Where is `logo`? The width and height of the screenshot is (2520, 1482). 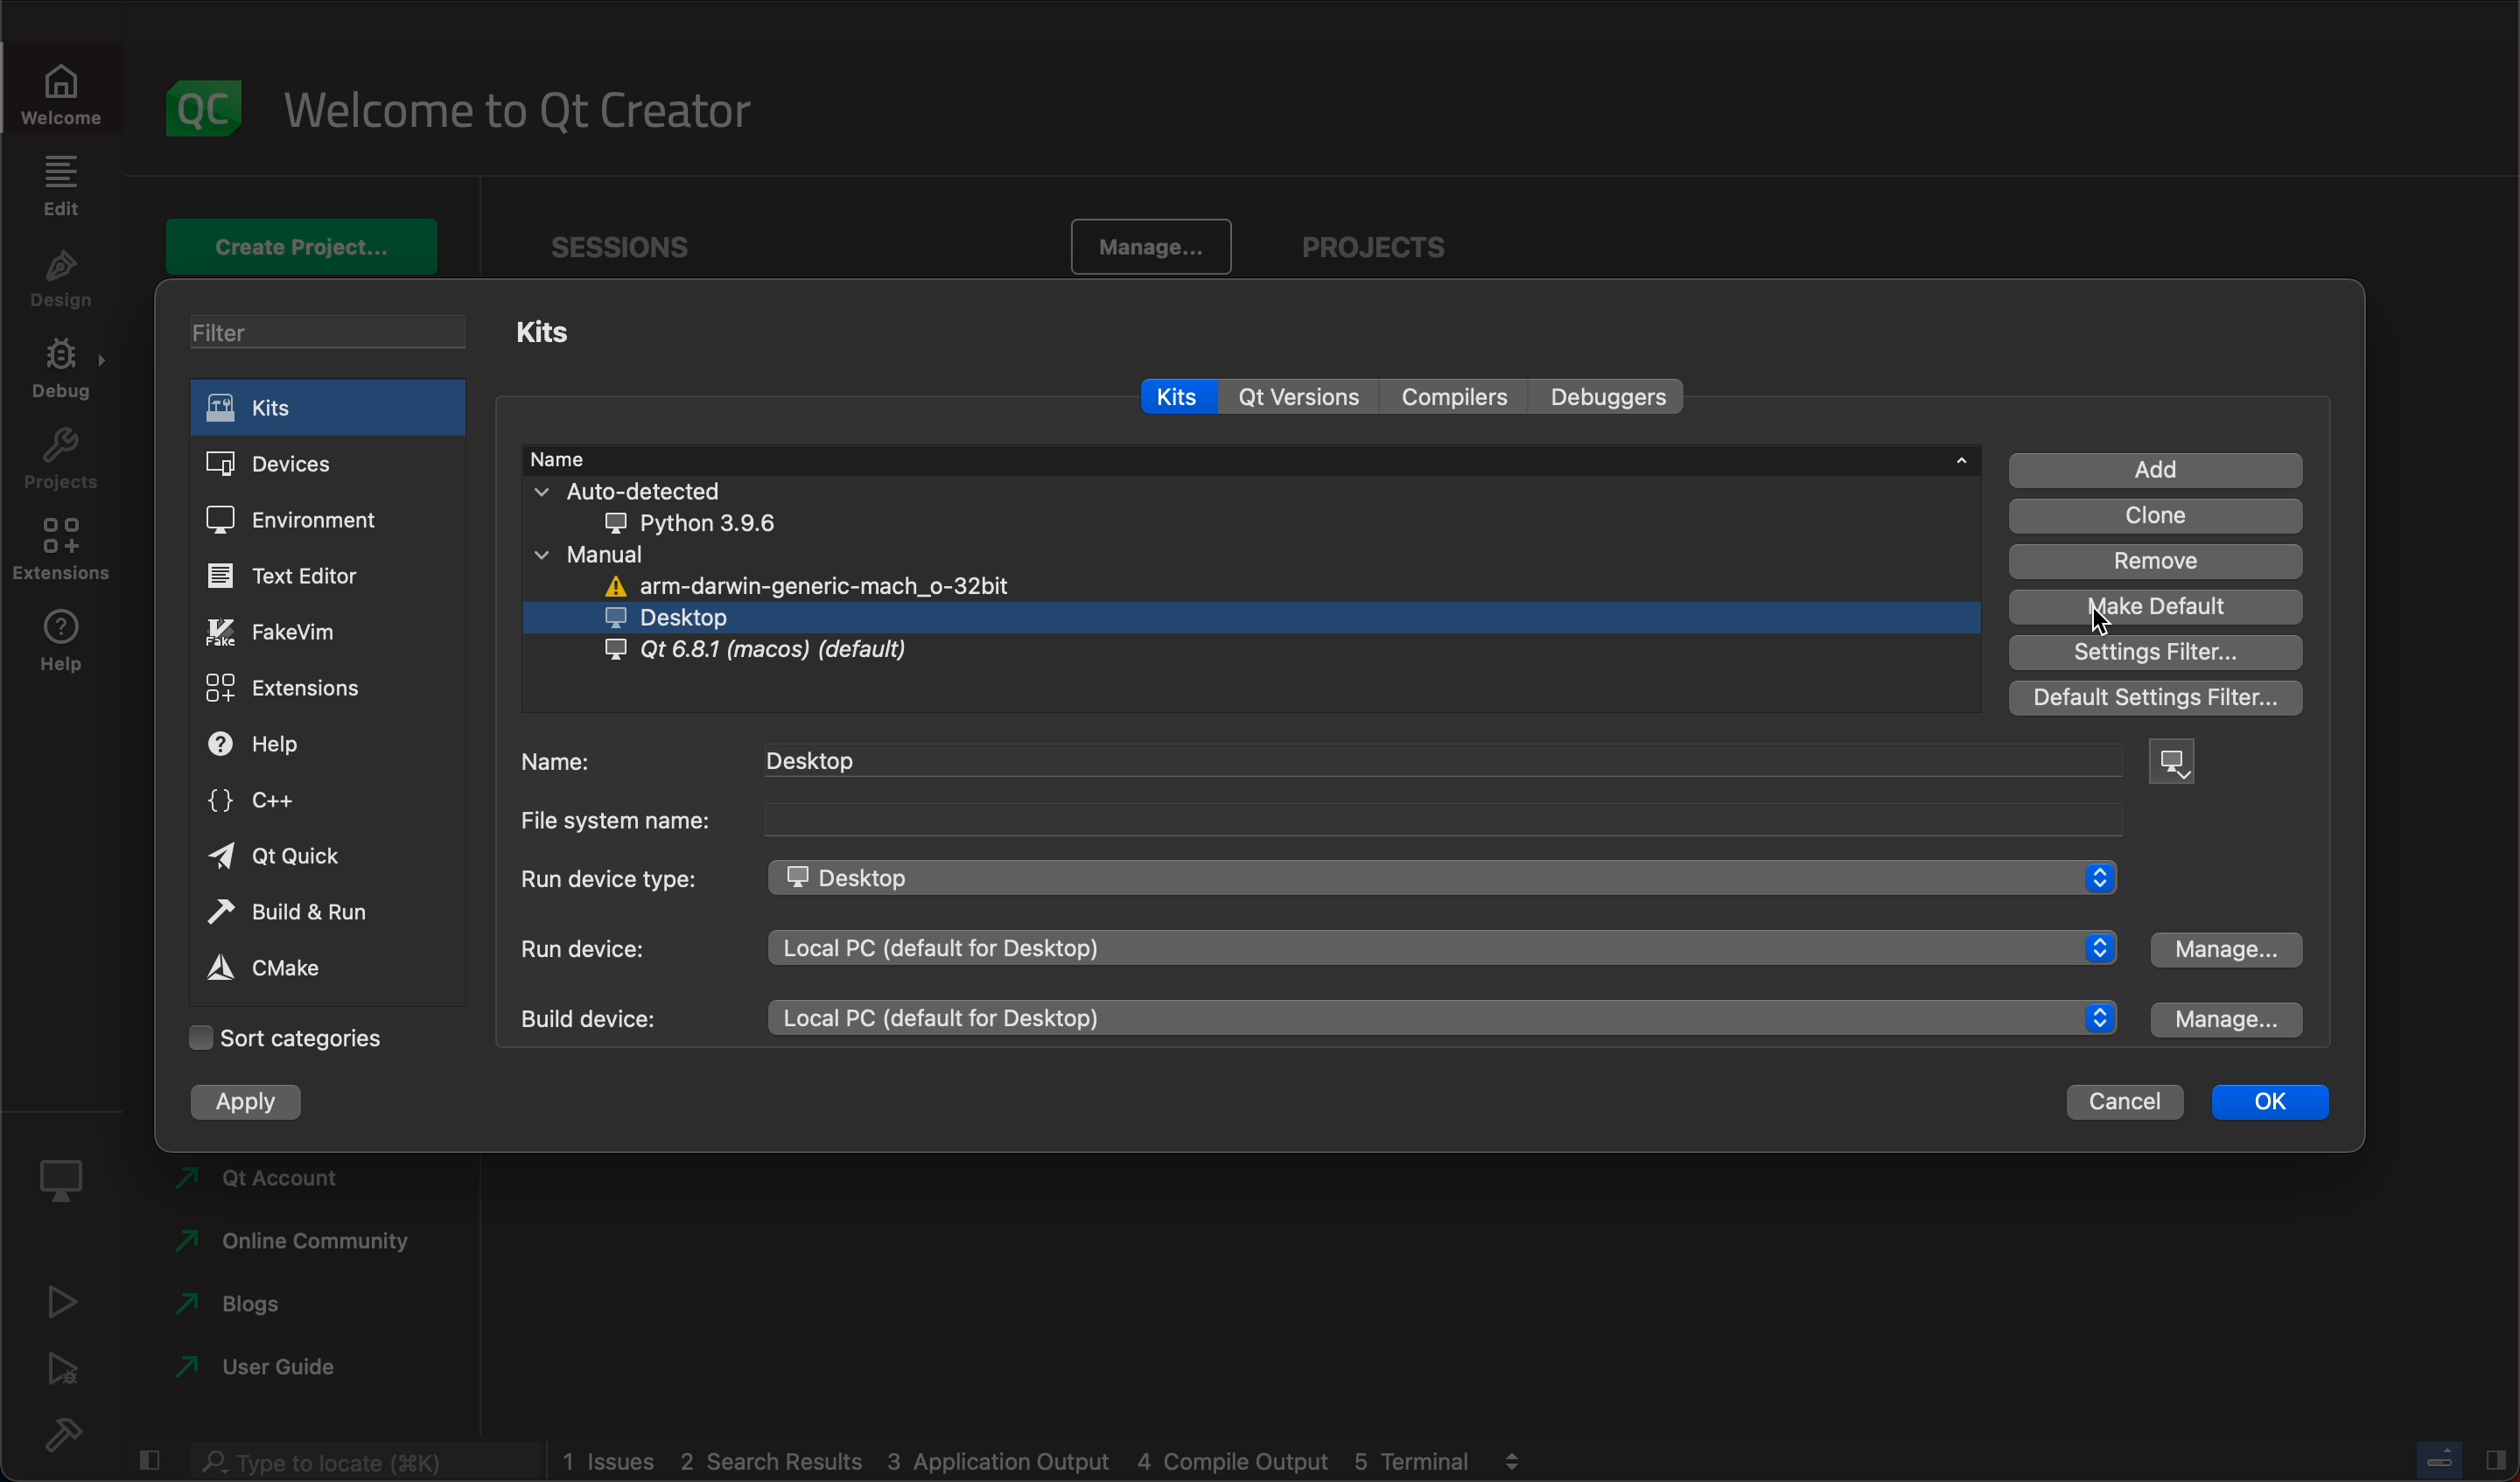 logo is located at coordinates (207, 102).